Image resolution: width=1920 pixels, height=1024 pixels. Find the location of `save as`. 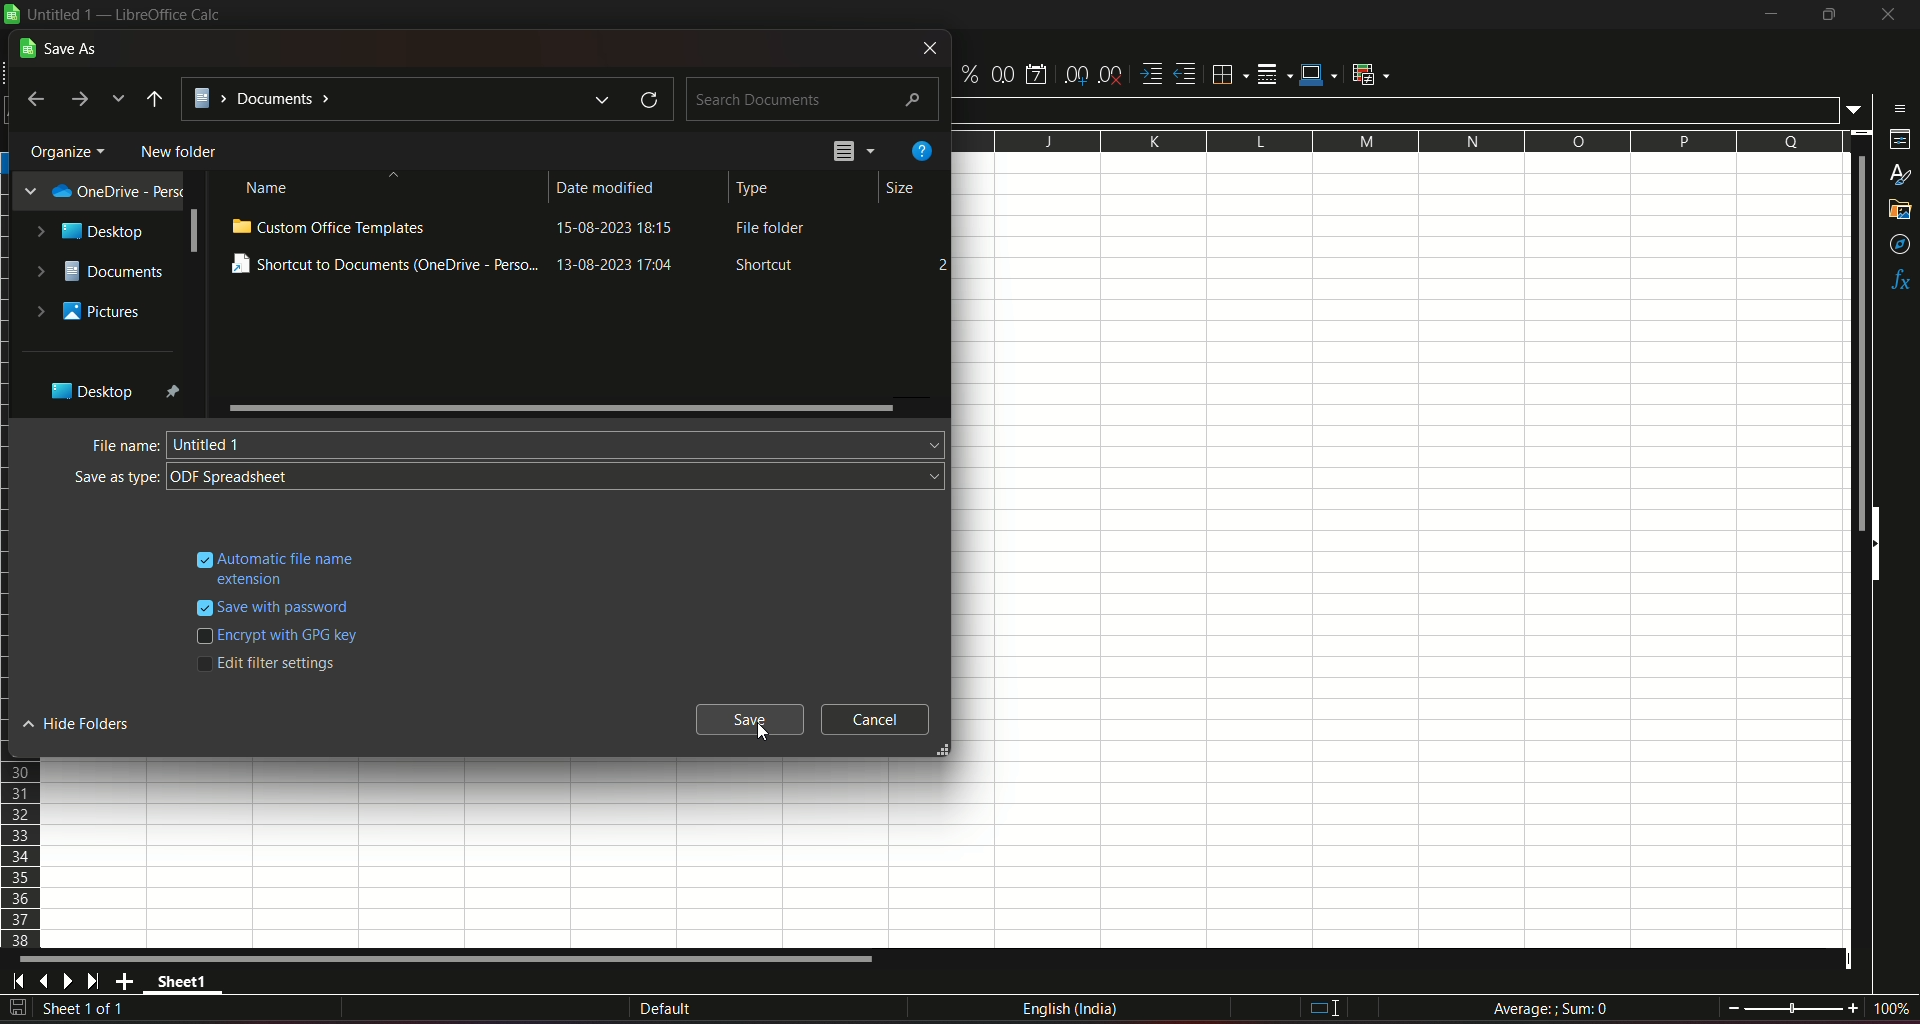

save as is located at coordinates (59, 48).